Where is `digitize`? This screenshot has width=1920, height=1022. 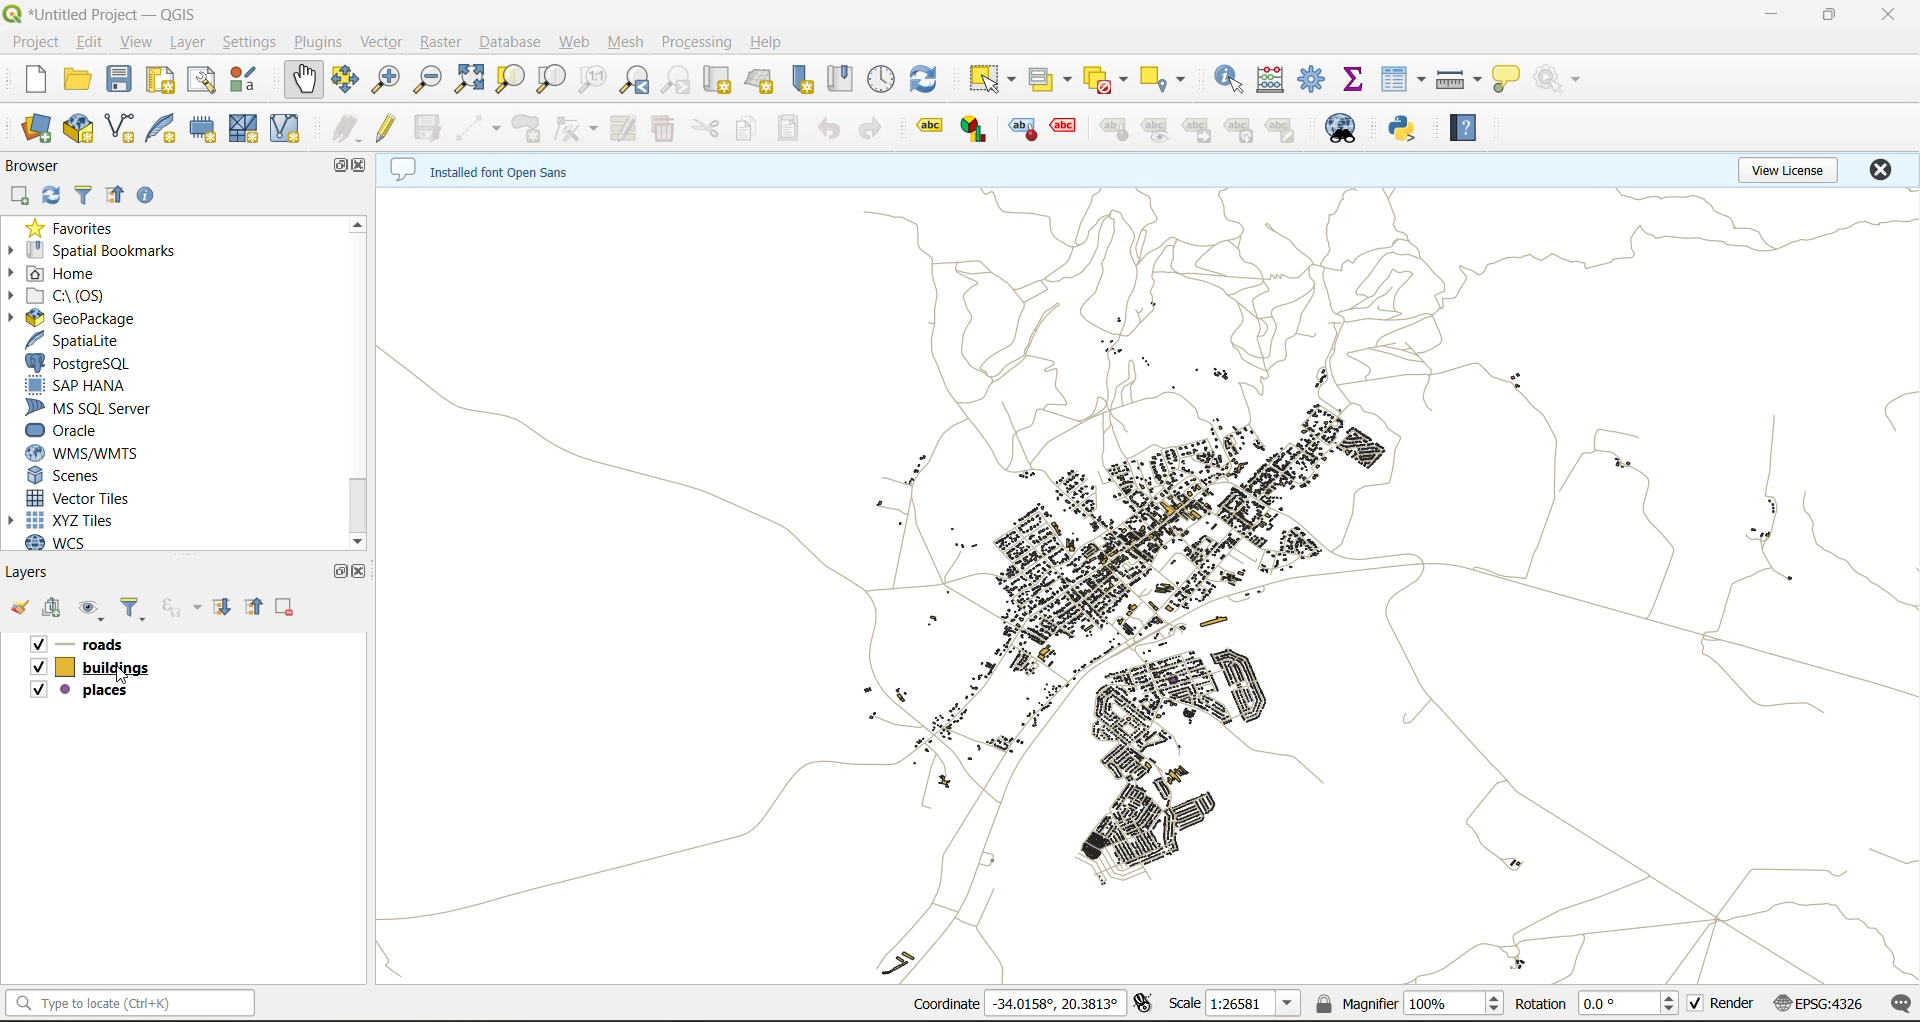
digitize is located at coordinates (480, 126).